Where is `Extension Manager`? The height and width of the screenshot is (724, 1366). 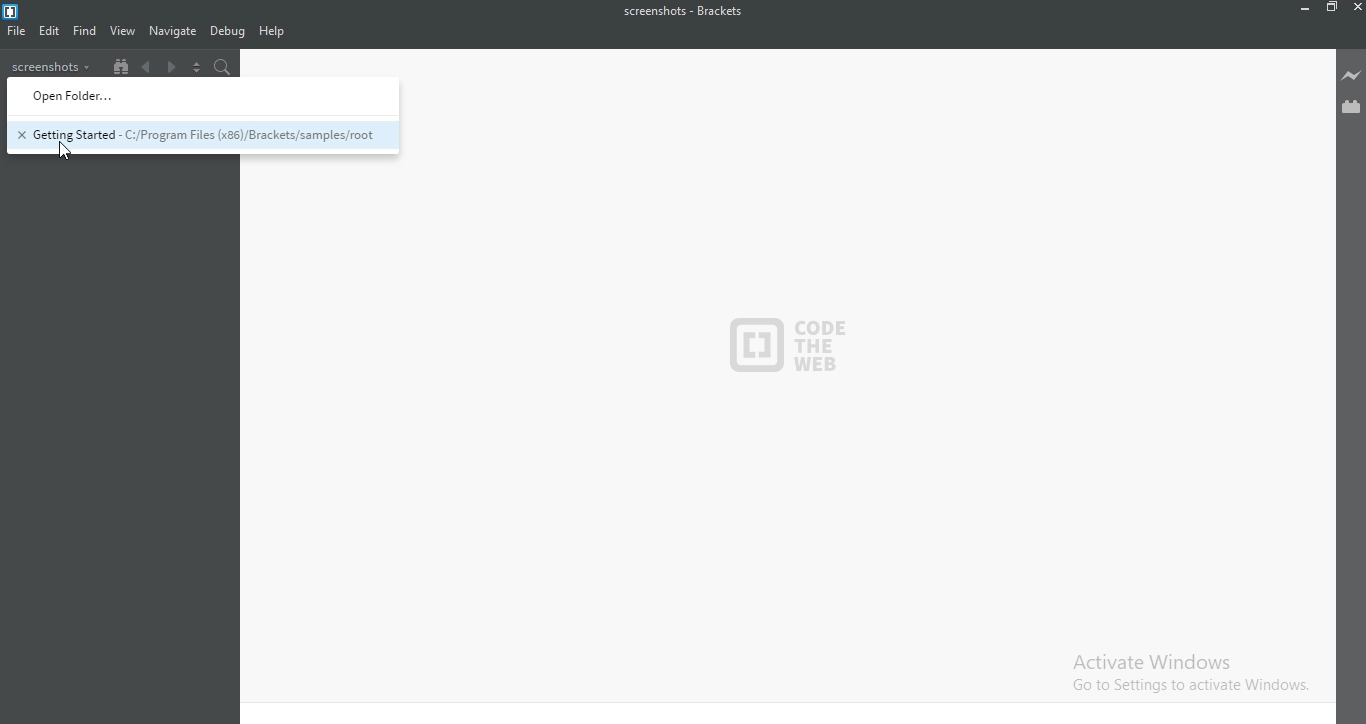 Extension Manager is located at coordinates (1351, 108).